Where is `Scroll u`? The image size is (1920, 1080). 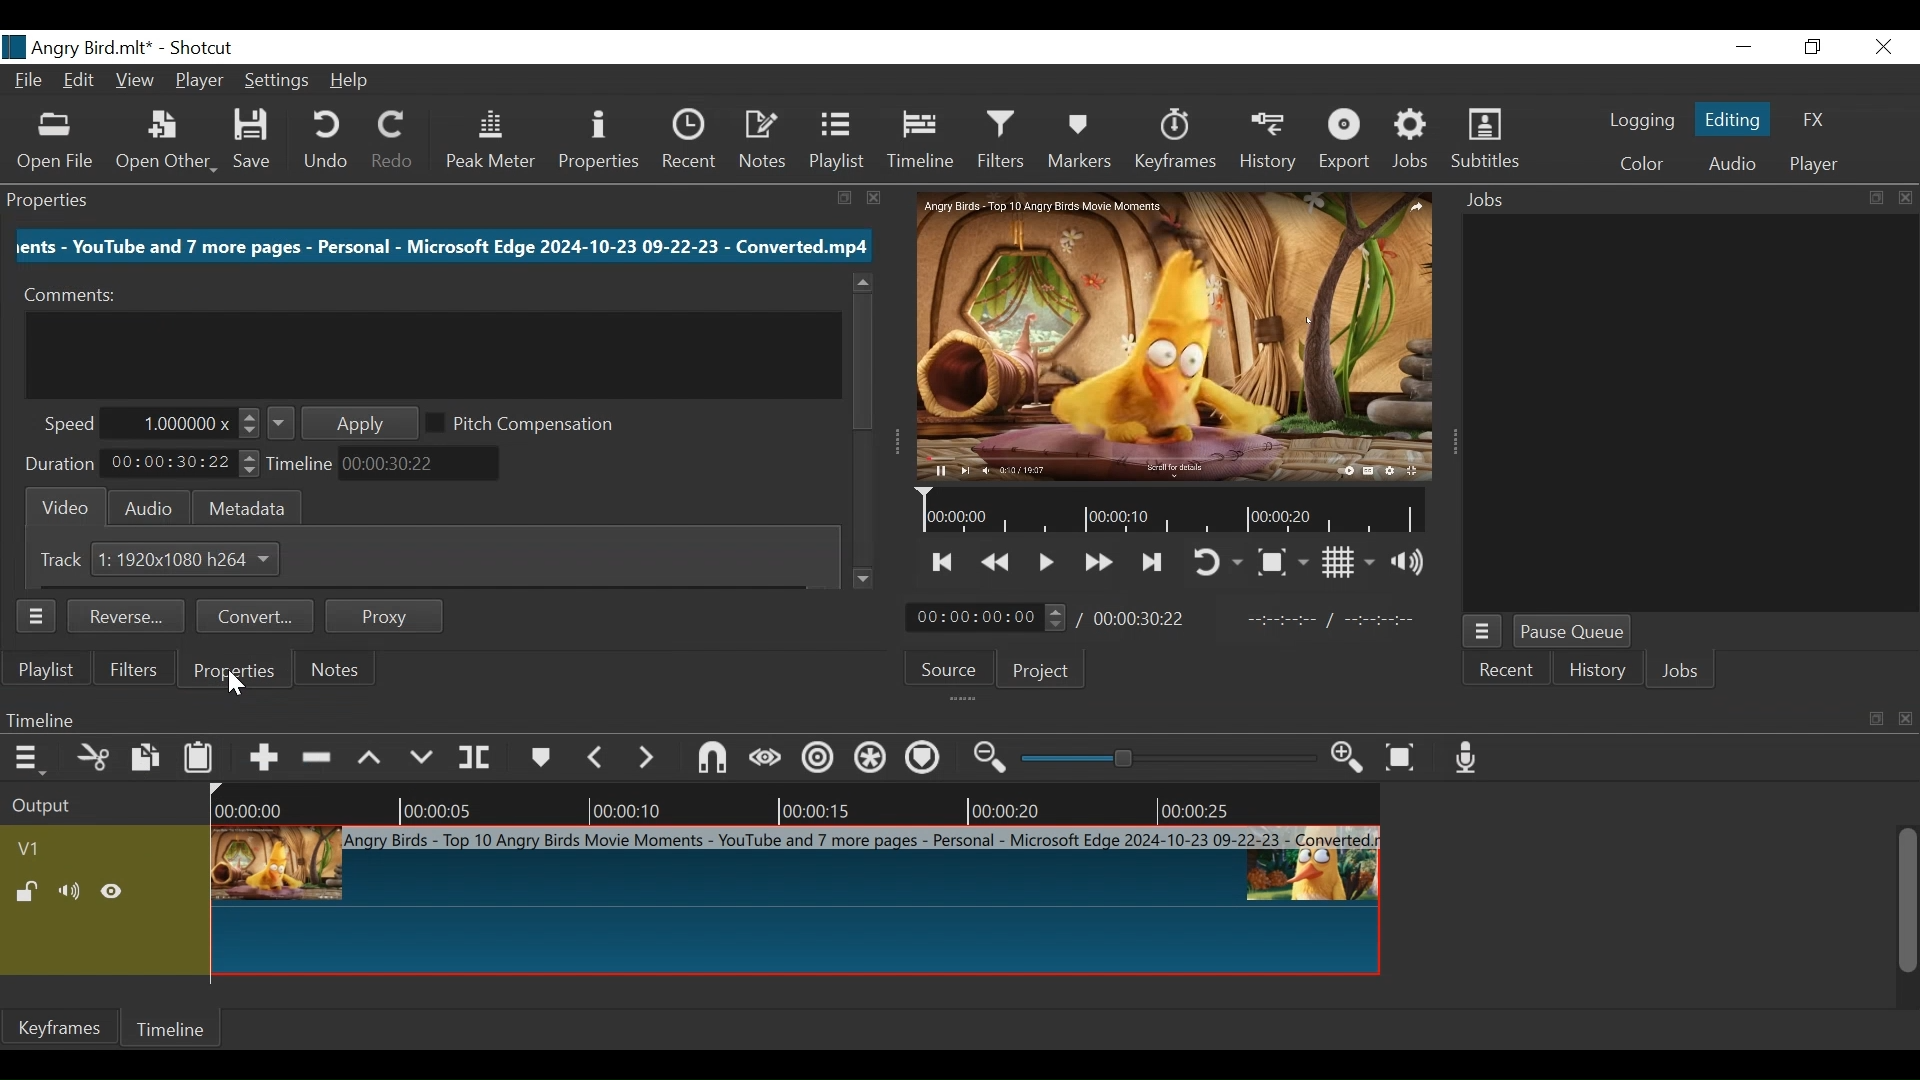
Scroll u is located at coordinates (859, 283).